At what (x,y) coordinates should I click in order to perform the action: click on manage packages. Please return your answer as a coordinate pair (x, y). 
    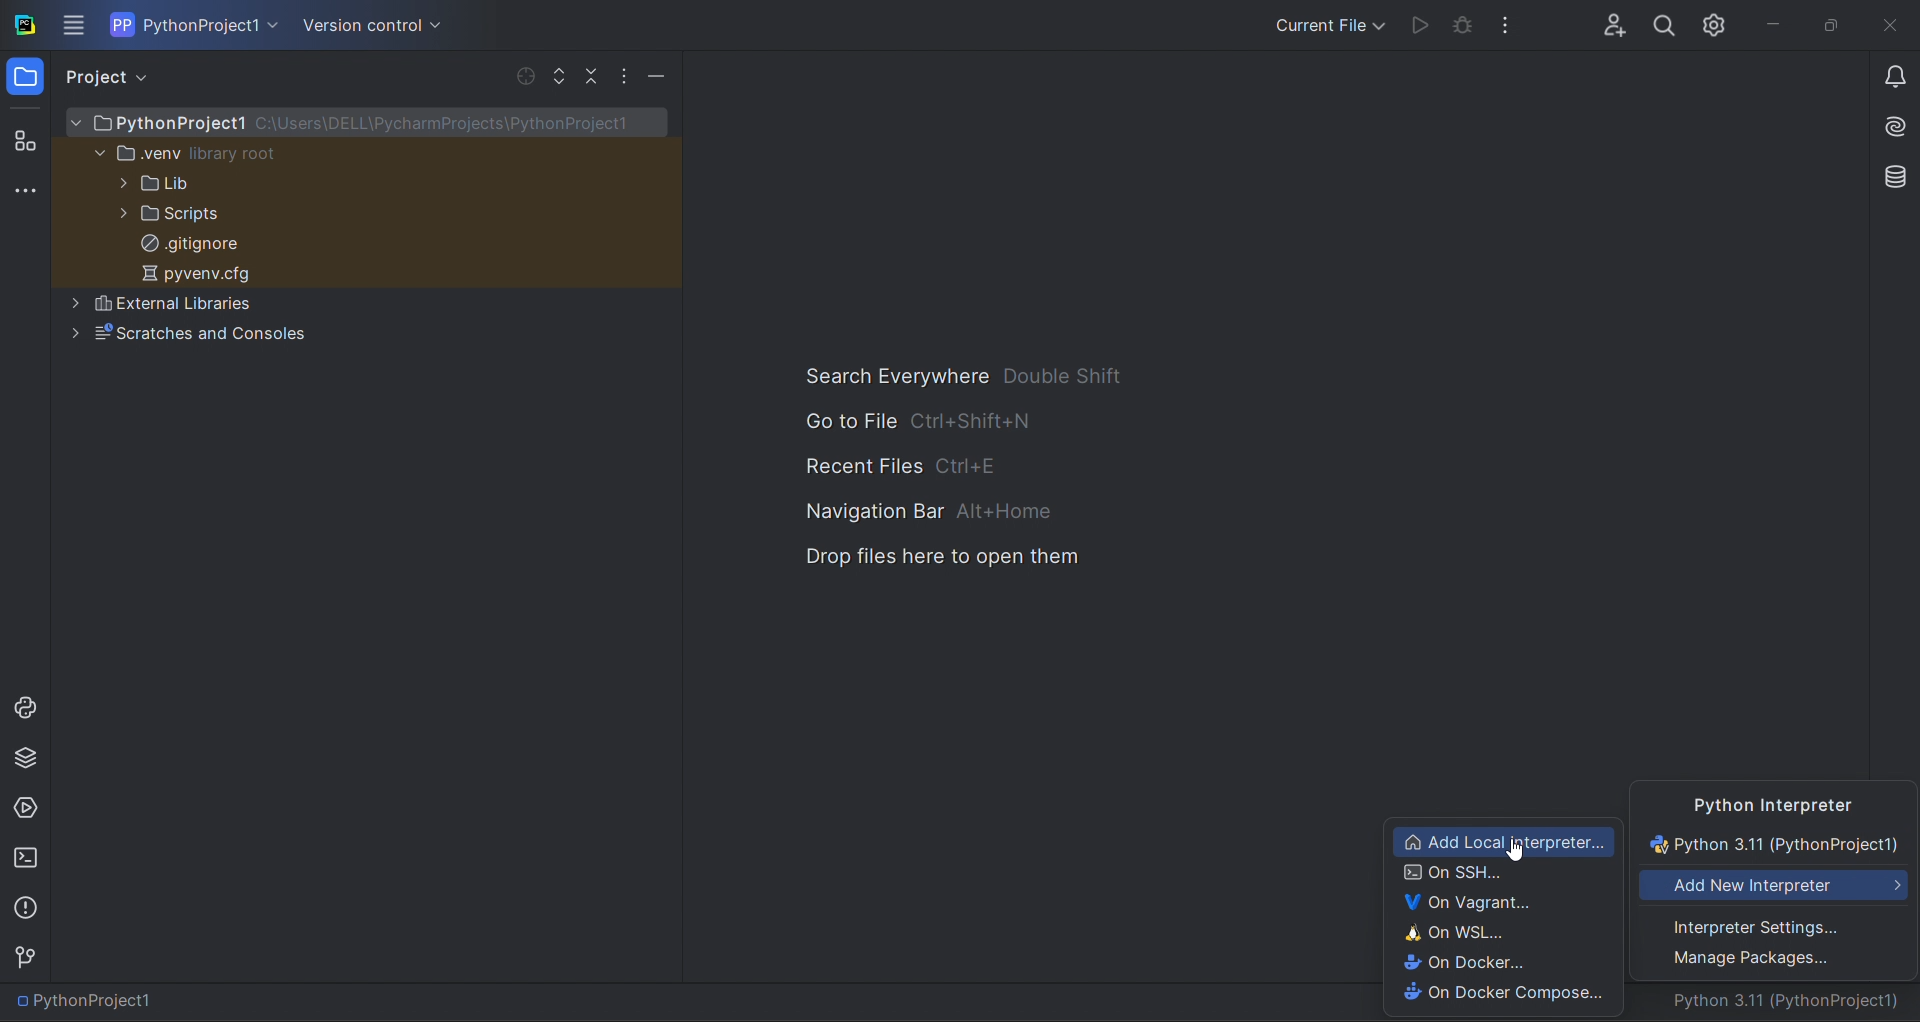
    Looking at the image, I should click on (1775, 963).